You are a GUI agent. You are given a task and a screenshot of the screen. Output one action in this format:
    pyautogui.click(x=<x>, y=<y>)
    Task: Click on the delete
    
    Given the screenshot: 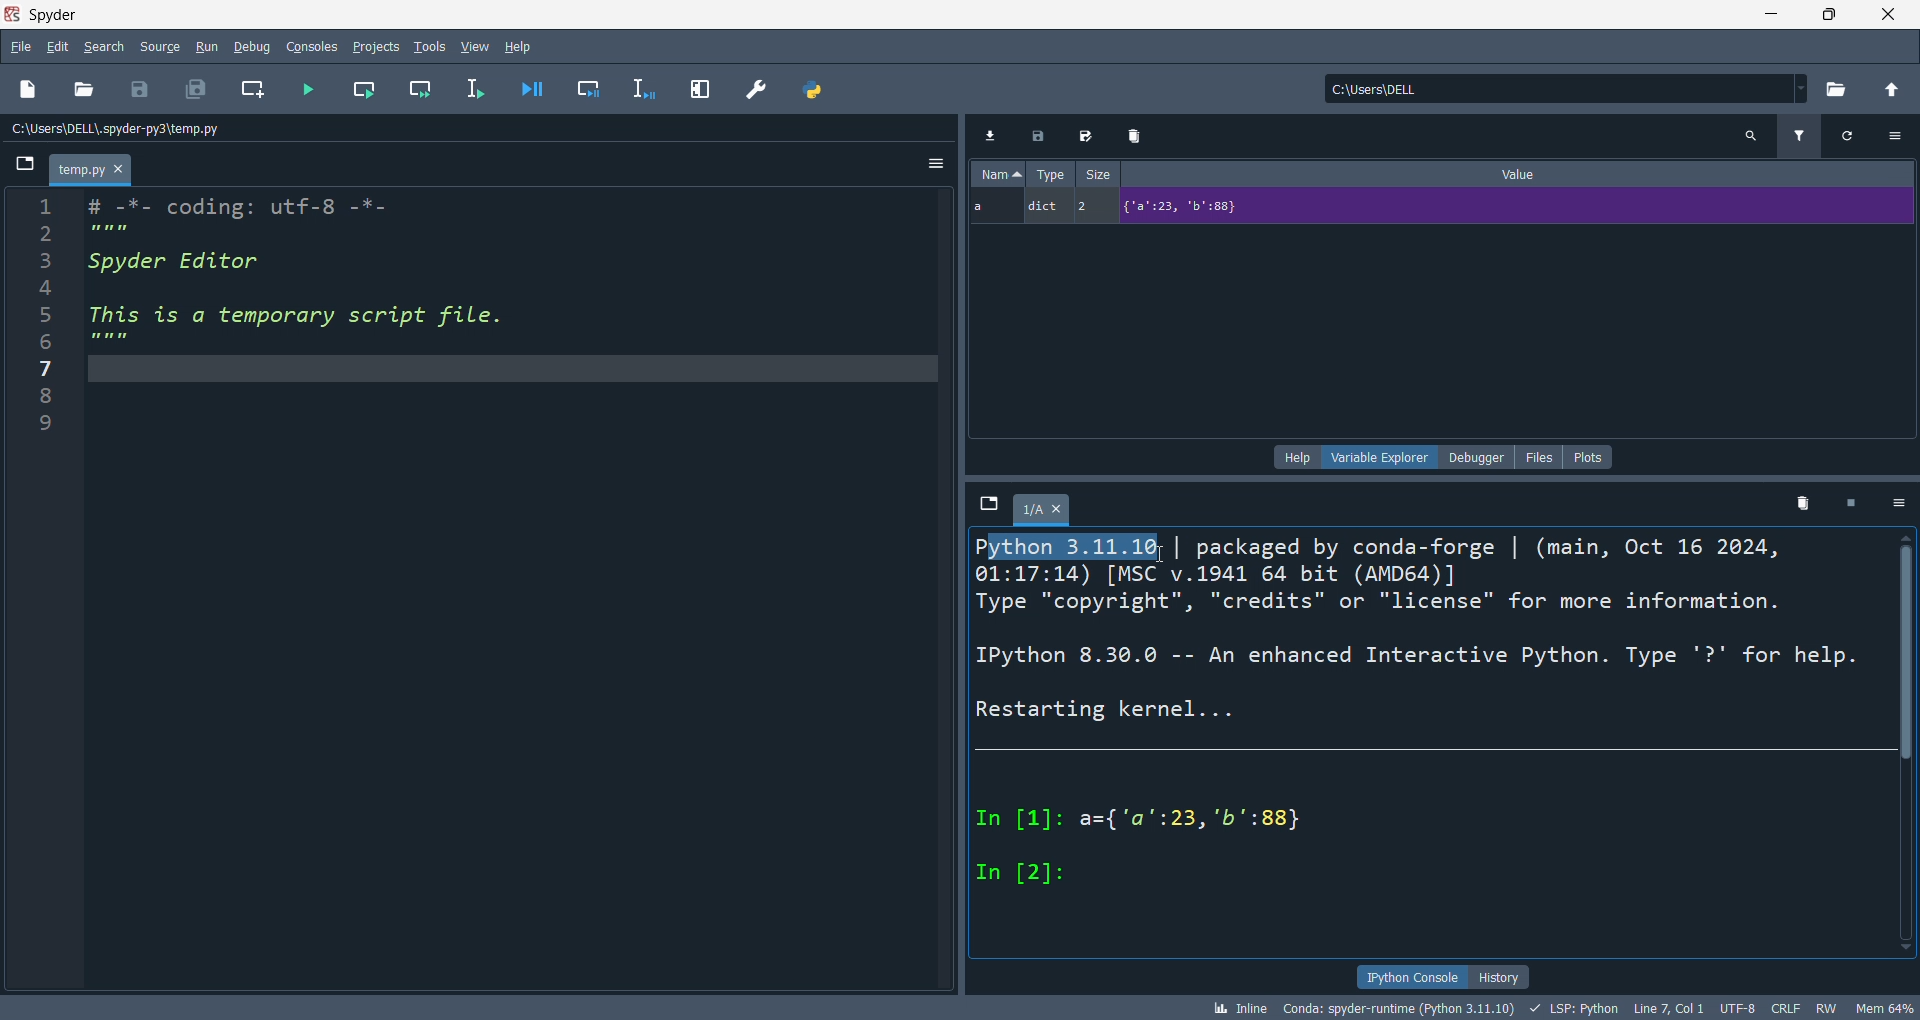 What is the action you would take?
    pyautogui.click(x=1802, y=501)
    